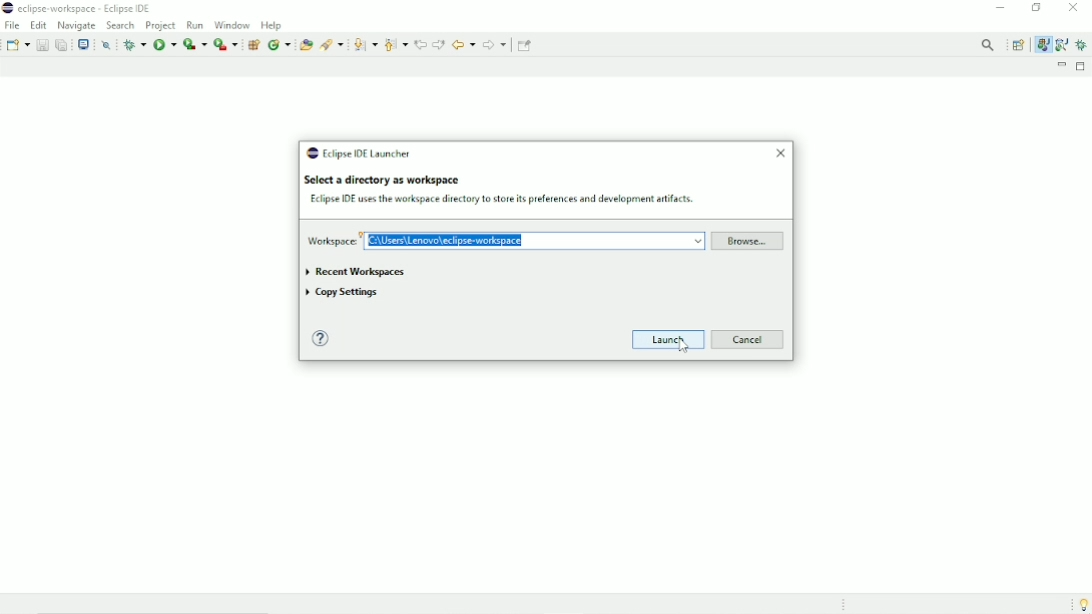  Describe the element at coordinates (749, 242) in the screenshot. I see `Browse` at that location.